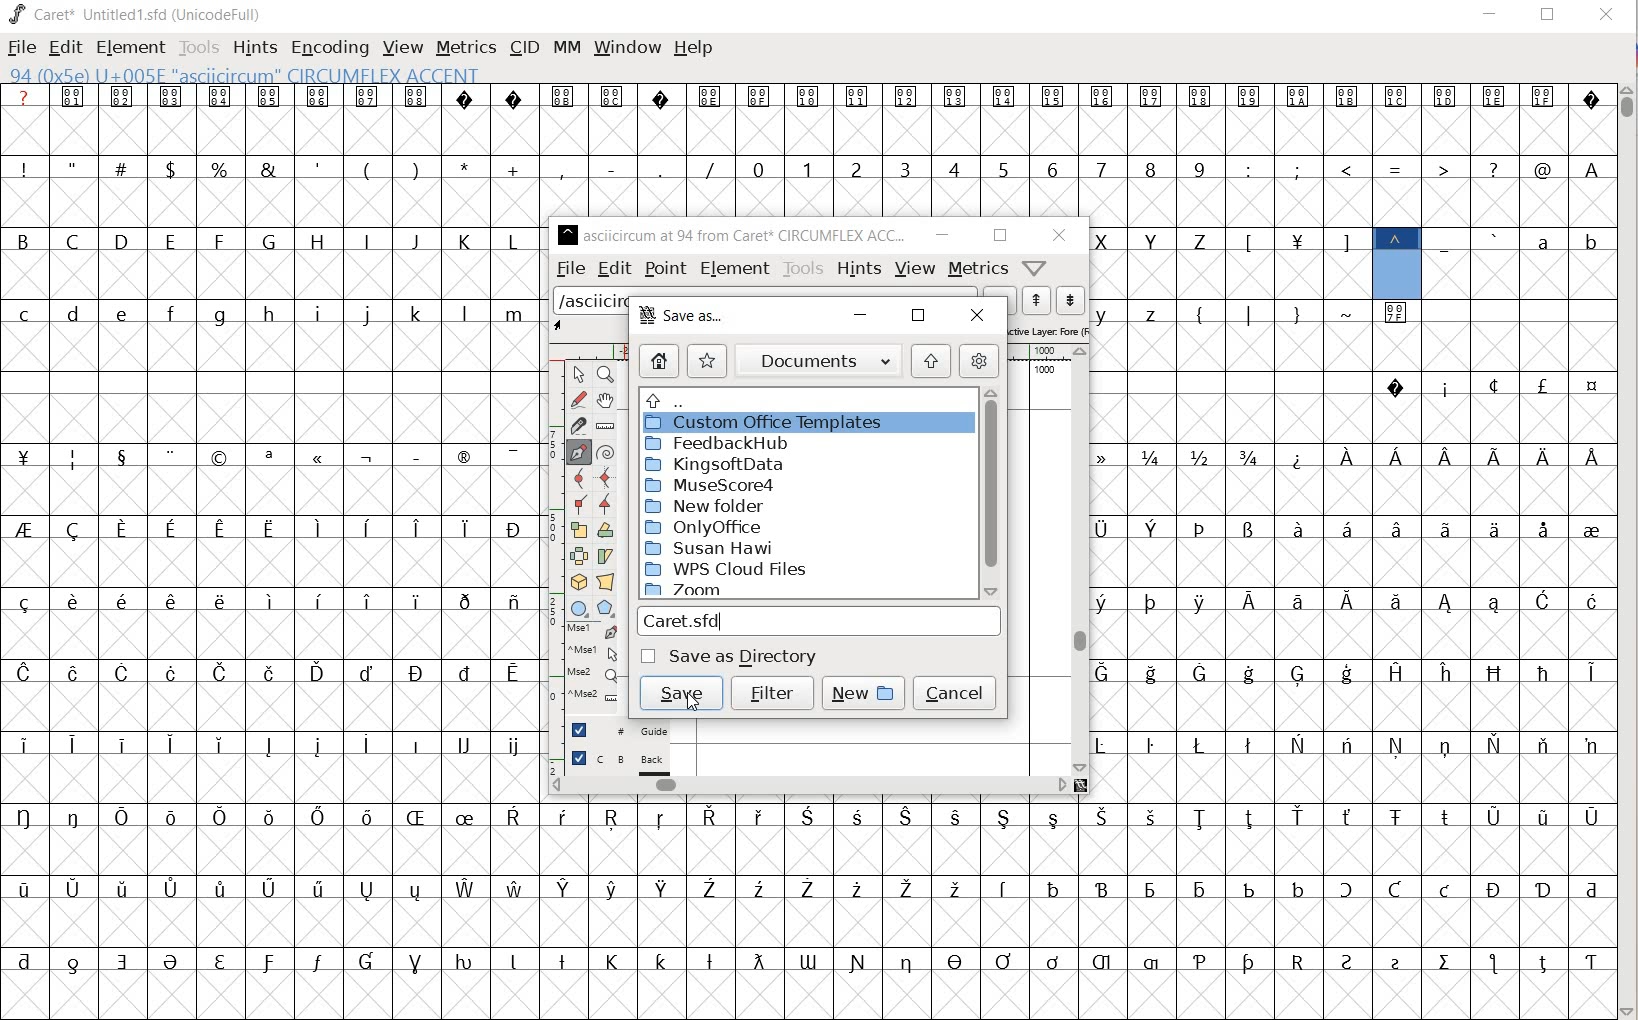  Describe the element at coordinates (918, 316) in the screenshot. I see `restore down` at that location.